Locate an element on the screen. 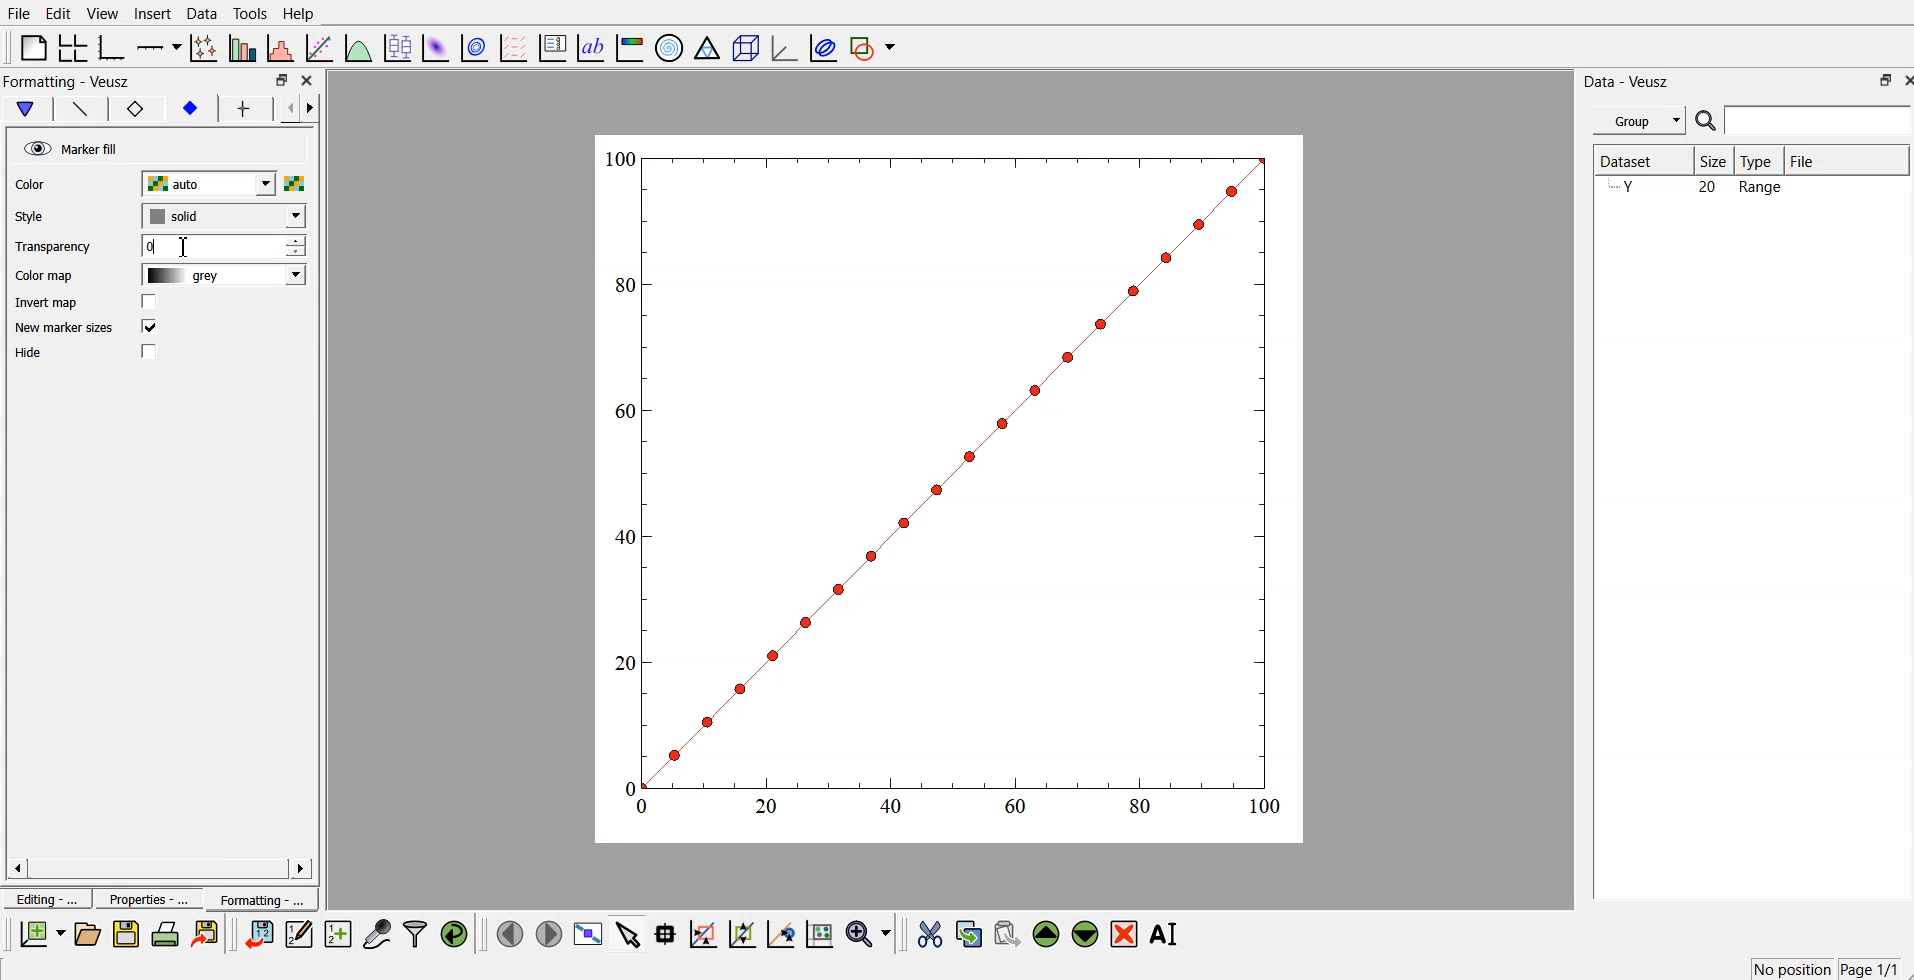 This screenshot has height=980, width=1914. y 20 range is located at coordinates (1702, 189).